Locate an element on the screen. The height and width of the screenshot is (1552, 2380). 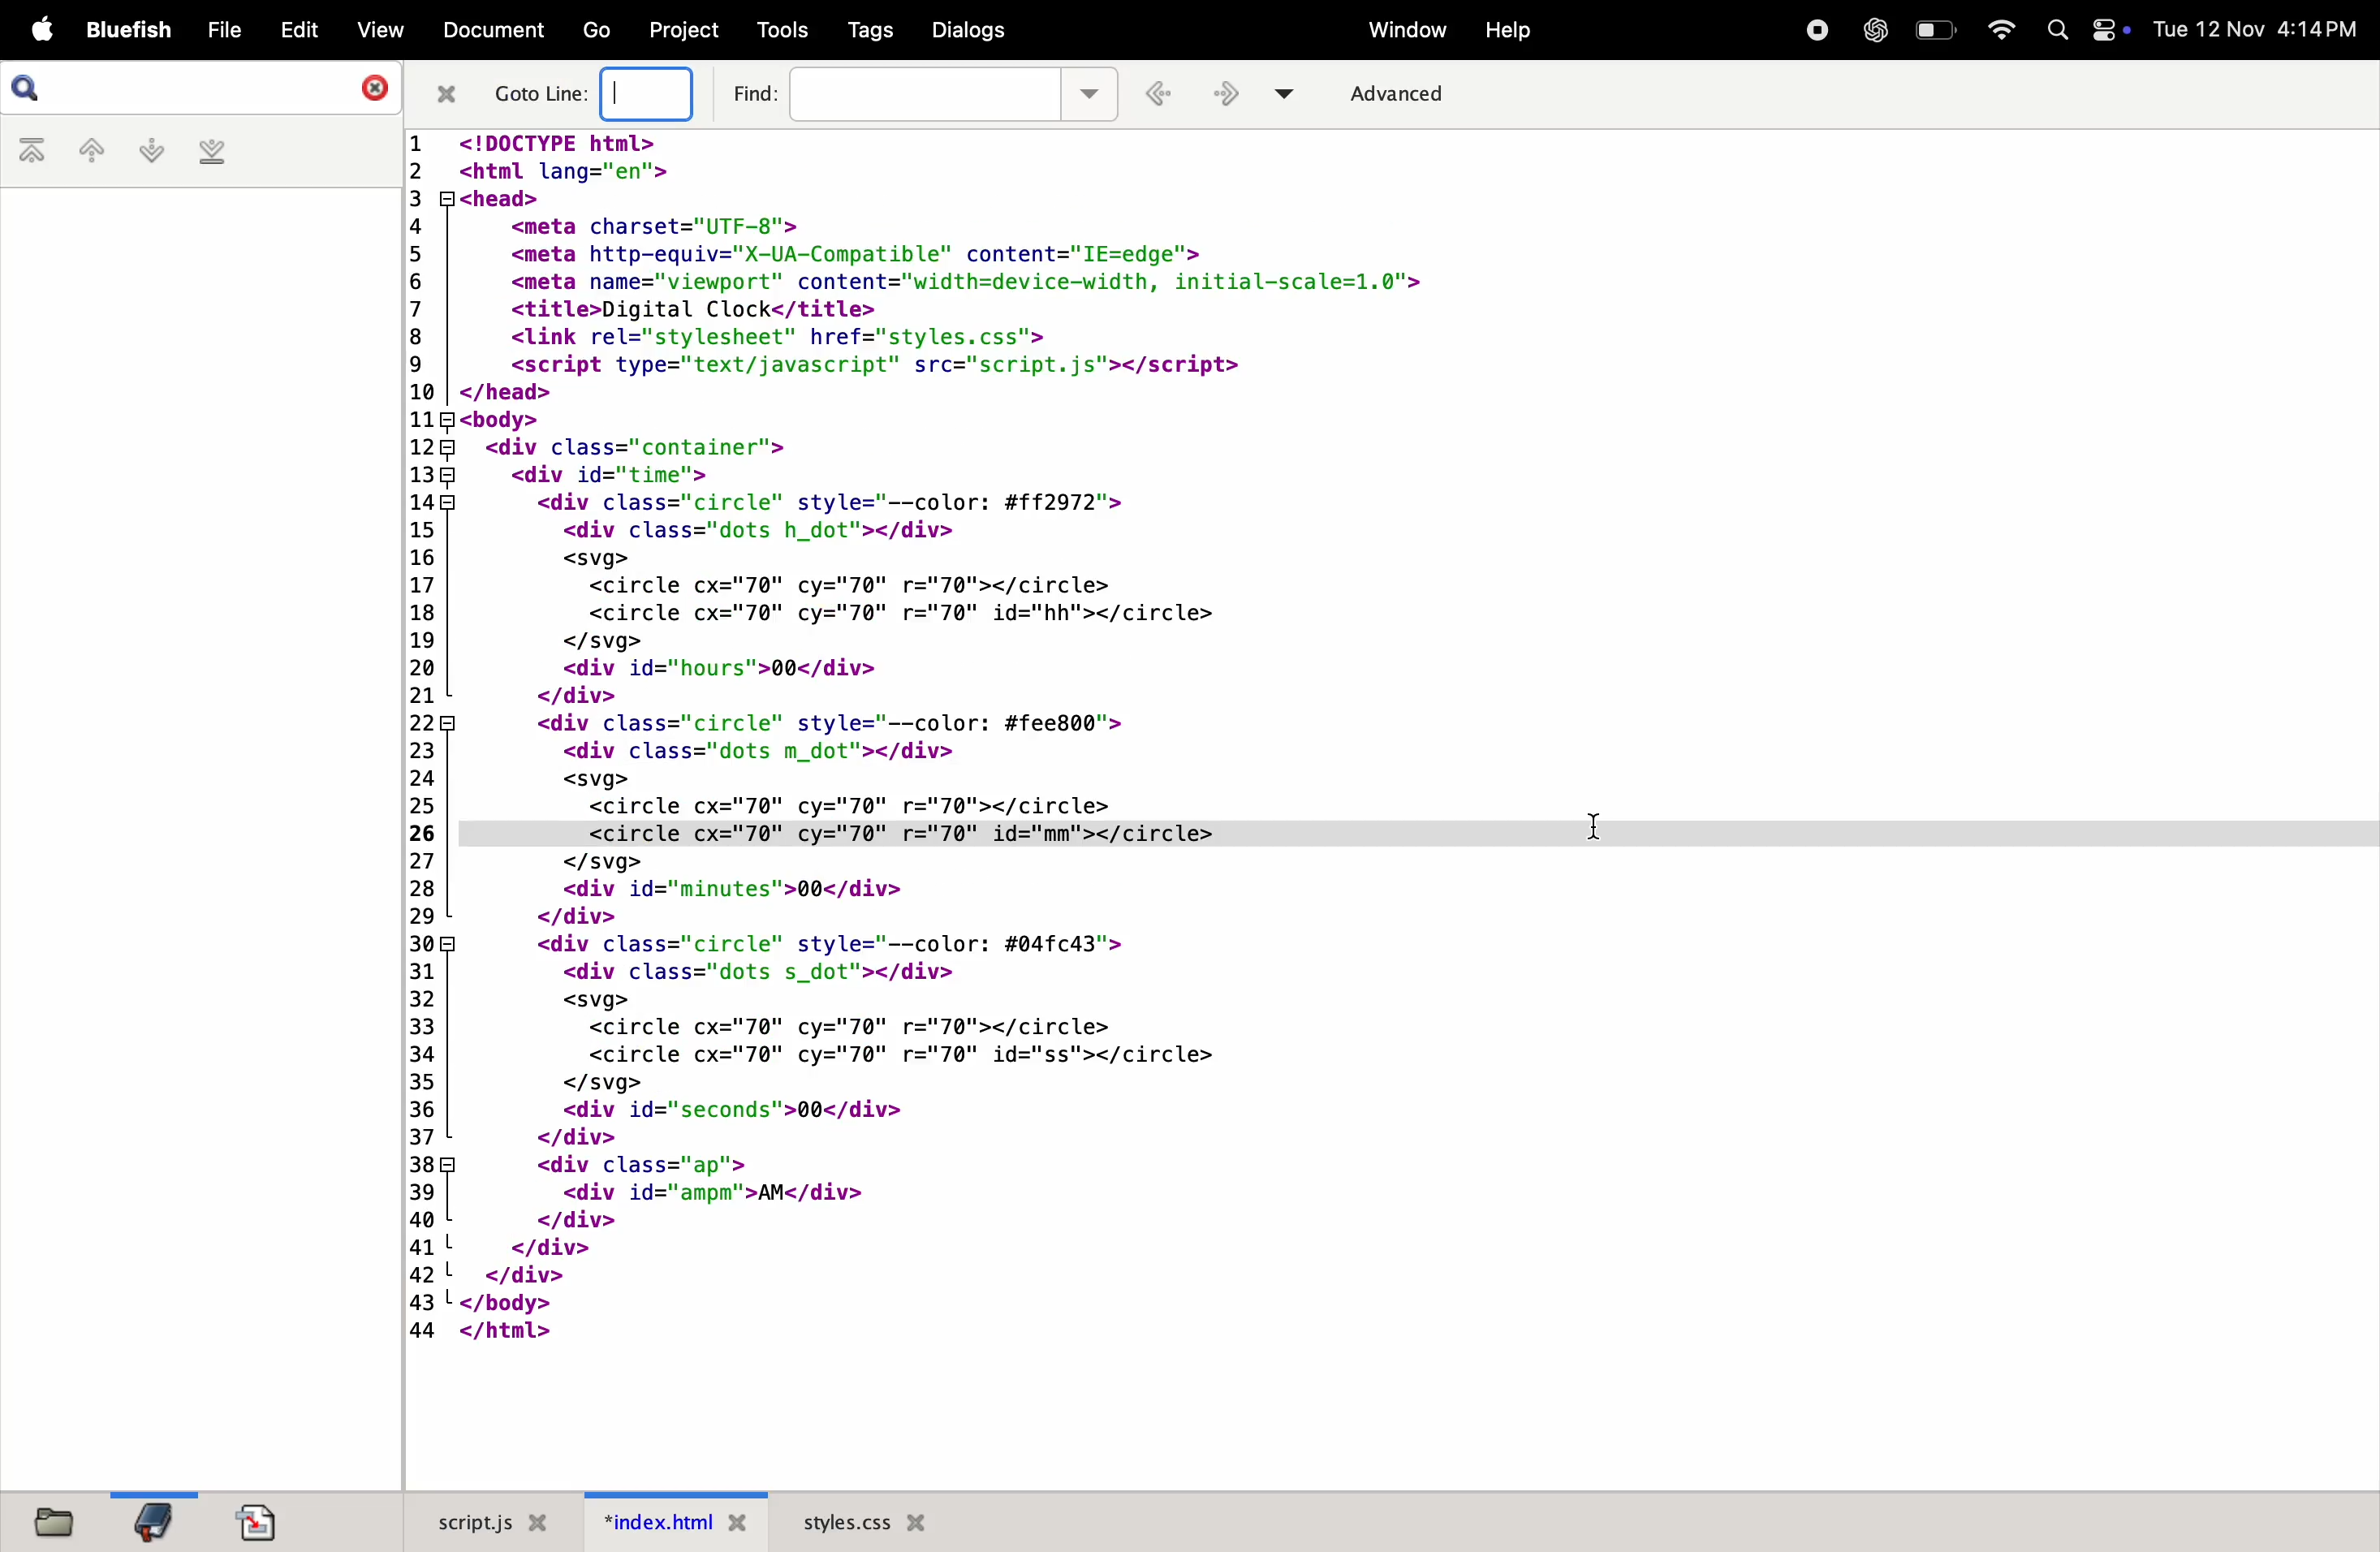
<!DOCTYFE htmi><html lang="en">-<head><meta charset="UTF-8"><meta http-equiv="X-UA-Compatible" content="IE=edge"><meta name="viewport" content="width=device-width, initial-scale=1.0"><title>Digital Clock</title><link rel="stylesheet" href="styles.css"><script type="text/javascript" src="script.js"></script></head><body>1 <div class="container">=| <div id="time">] <div class="circle" style="--color: #ff2972"><div class="dots h_dot"></div><svg><circle cx="70" cy="70" r="70"></circle><circle cx="70" cy="70" r="70" id="hh"></circle></svg><div id="hours">00</div></div>] <div class="circle" style="--color: #fee800"><div class="dots m_dot"></div><svg><circle cx="70" cy="70" r="70"></circle><circle cx="70" cy="70" r="70" id="mm"></circle></svg><div id="minutes">00</div></div>] <div class="circle" style="--color: #04fc43"><div class="dots s_dot"></div><svg><circle cx="70" cy="70" r="70"></circle><circle cx="70" cy="70" r="70" id="ss'"></circle></svg><div id="seconds">00</div></div>= <div class="ap">[ <div id="ampm">AM</div></div>L </div>lL </div>L </body></html> is located at coordinates (1001, 737).